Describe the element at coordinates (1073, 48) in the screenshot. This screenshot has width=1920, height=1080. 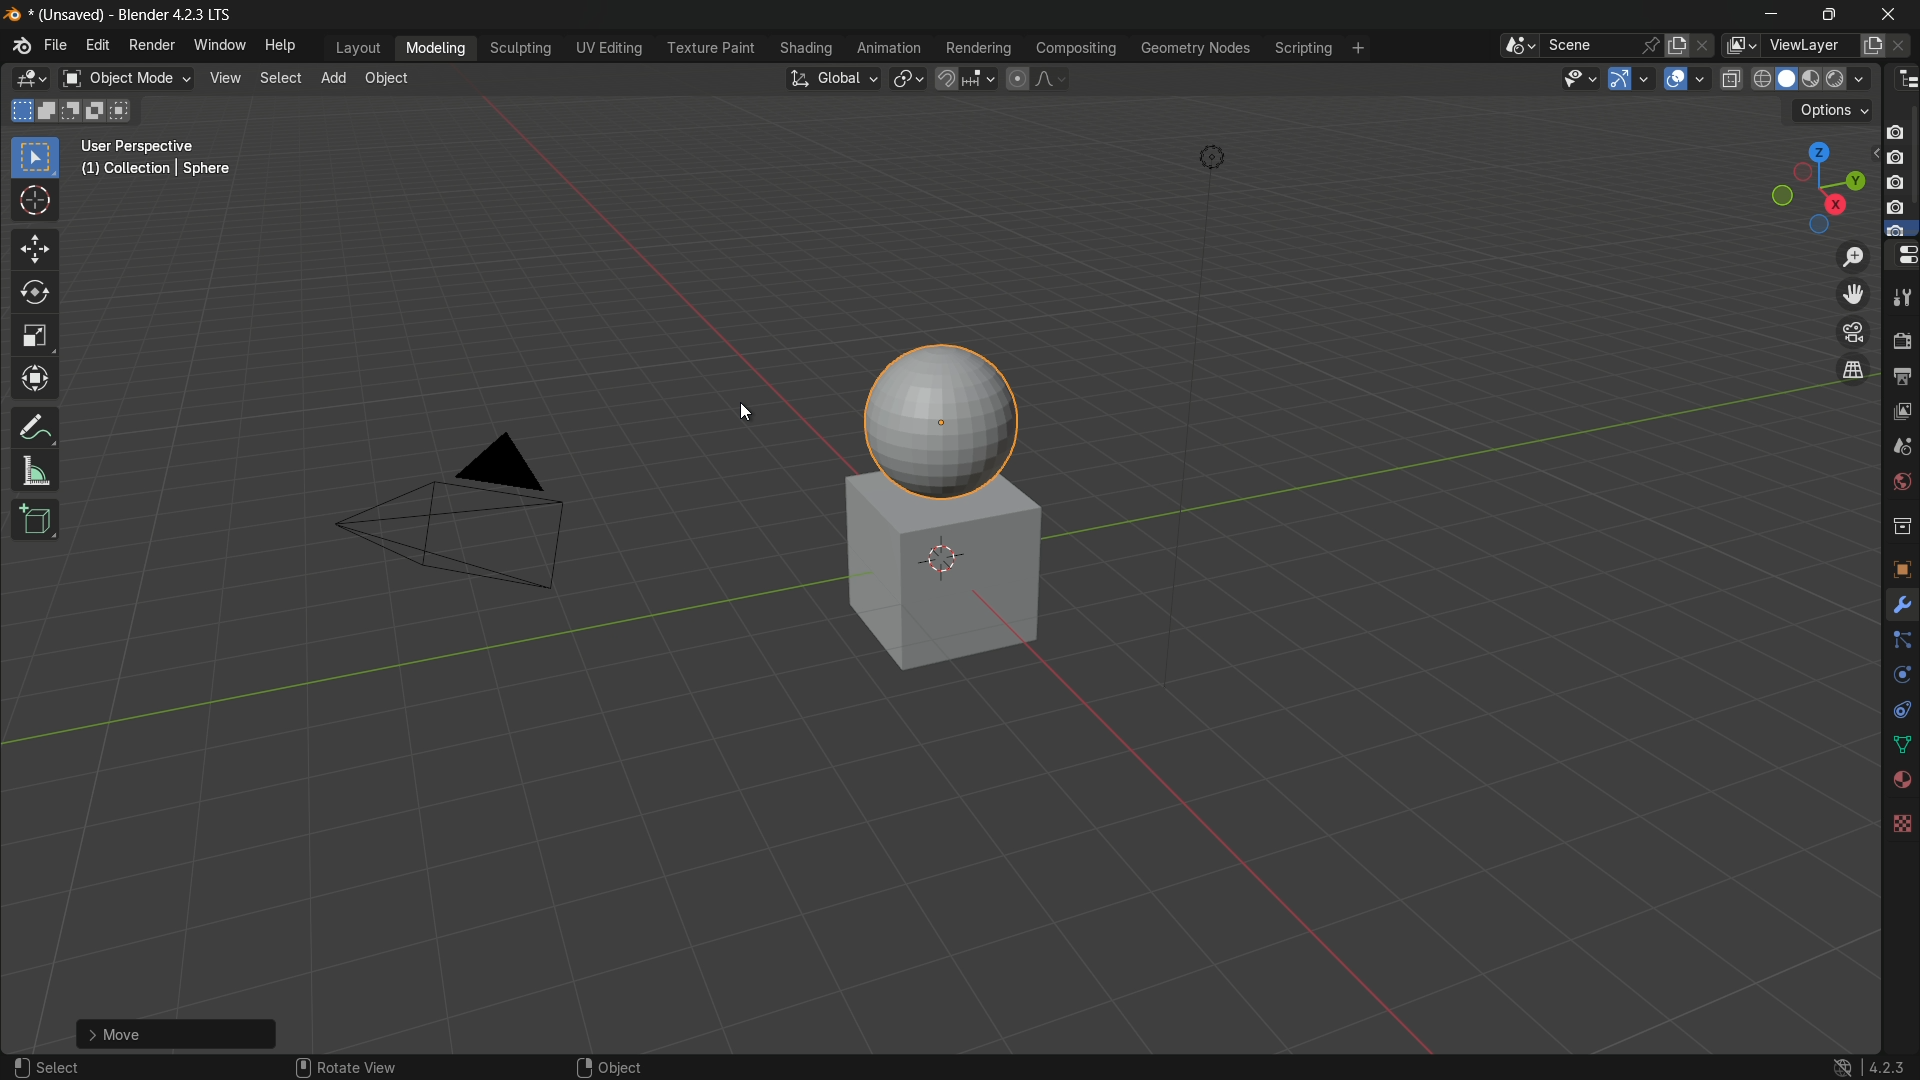
I see `compositing menu` at that location.